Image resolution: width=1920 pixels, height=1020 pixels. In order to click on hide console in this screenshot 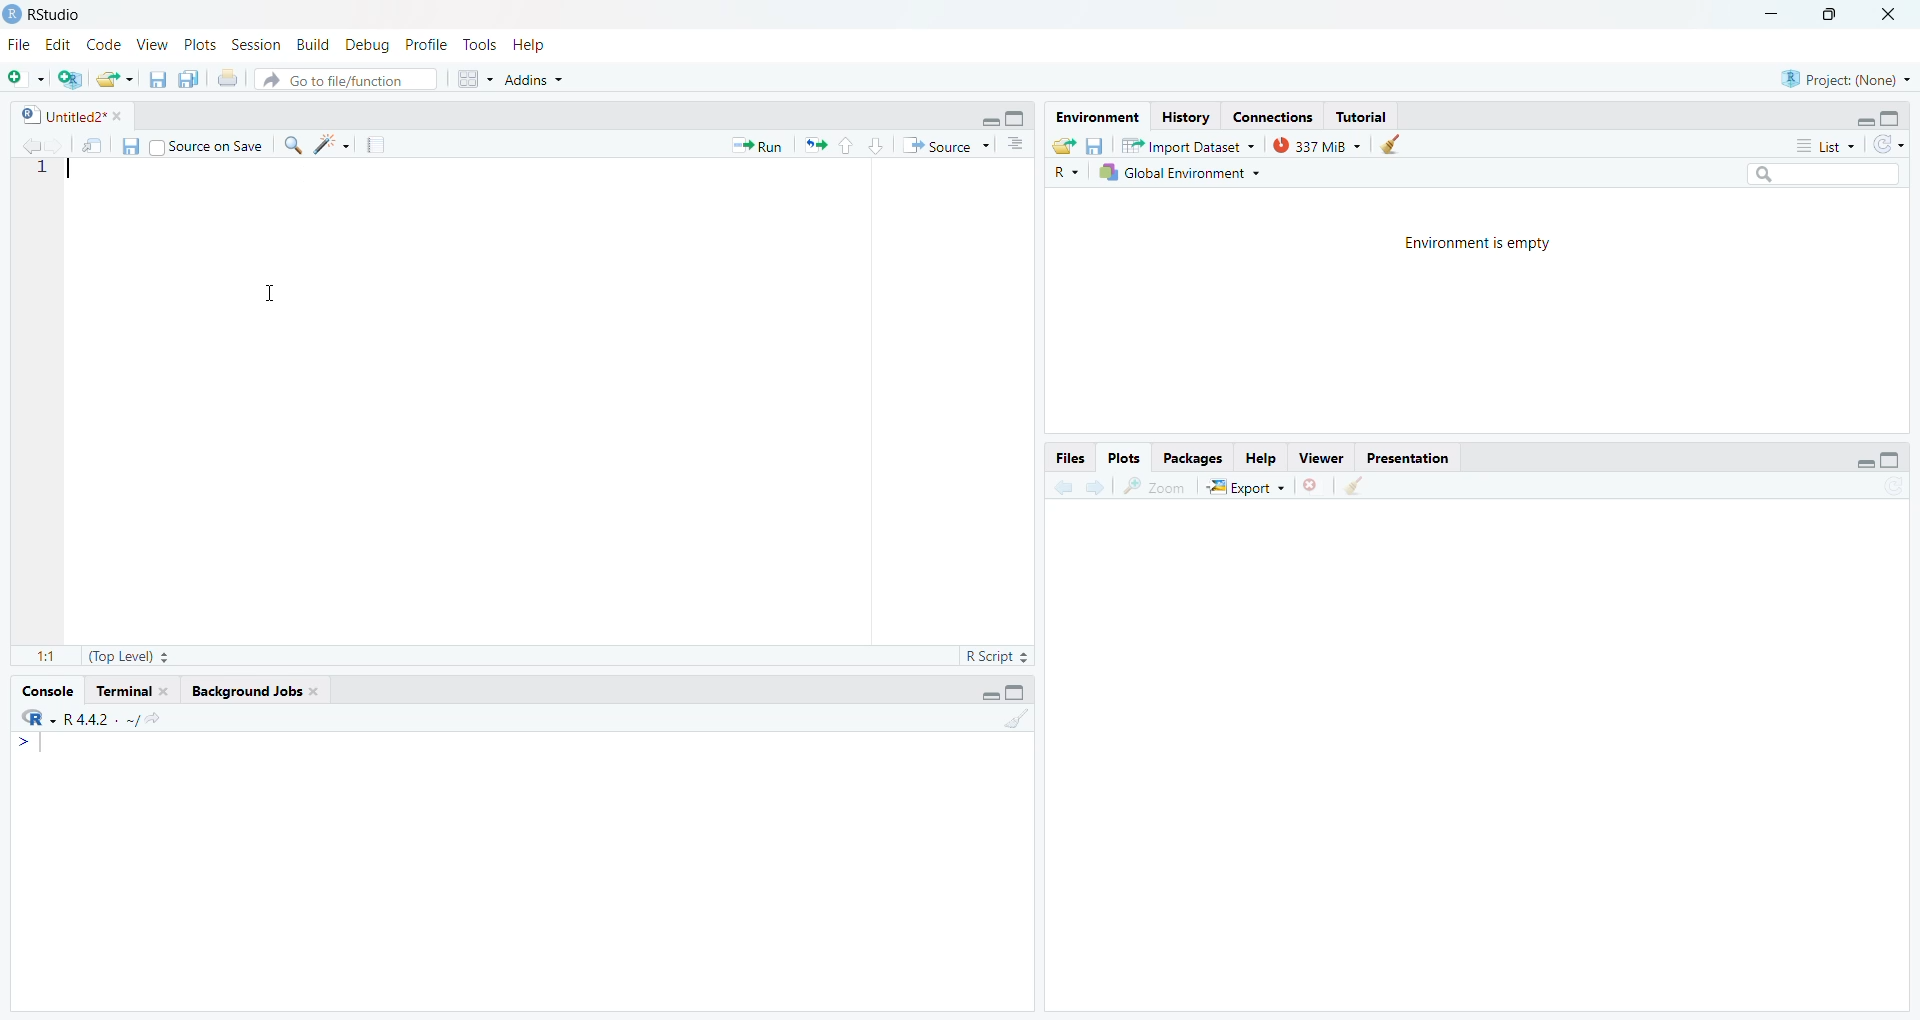, I will do `click(1892, 119)`.